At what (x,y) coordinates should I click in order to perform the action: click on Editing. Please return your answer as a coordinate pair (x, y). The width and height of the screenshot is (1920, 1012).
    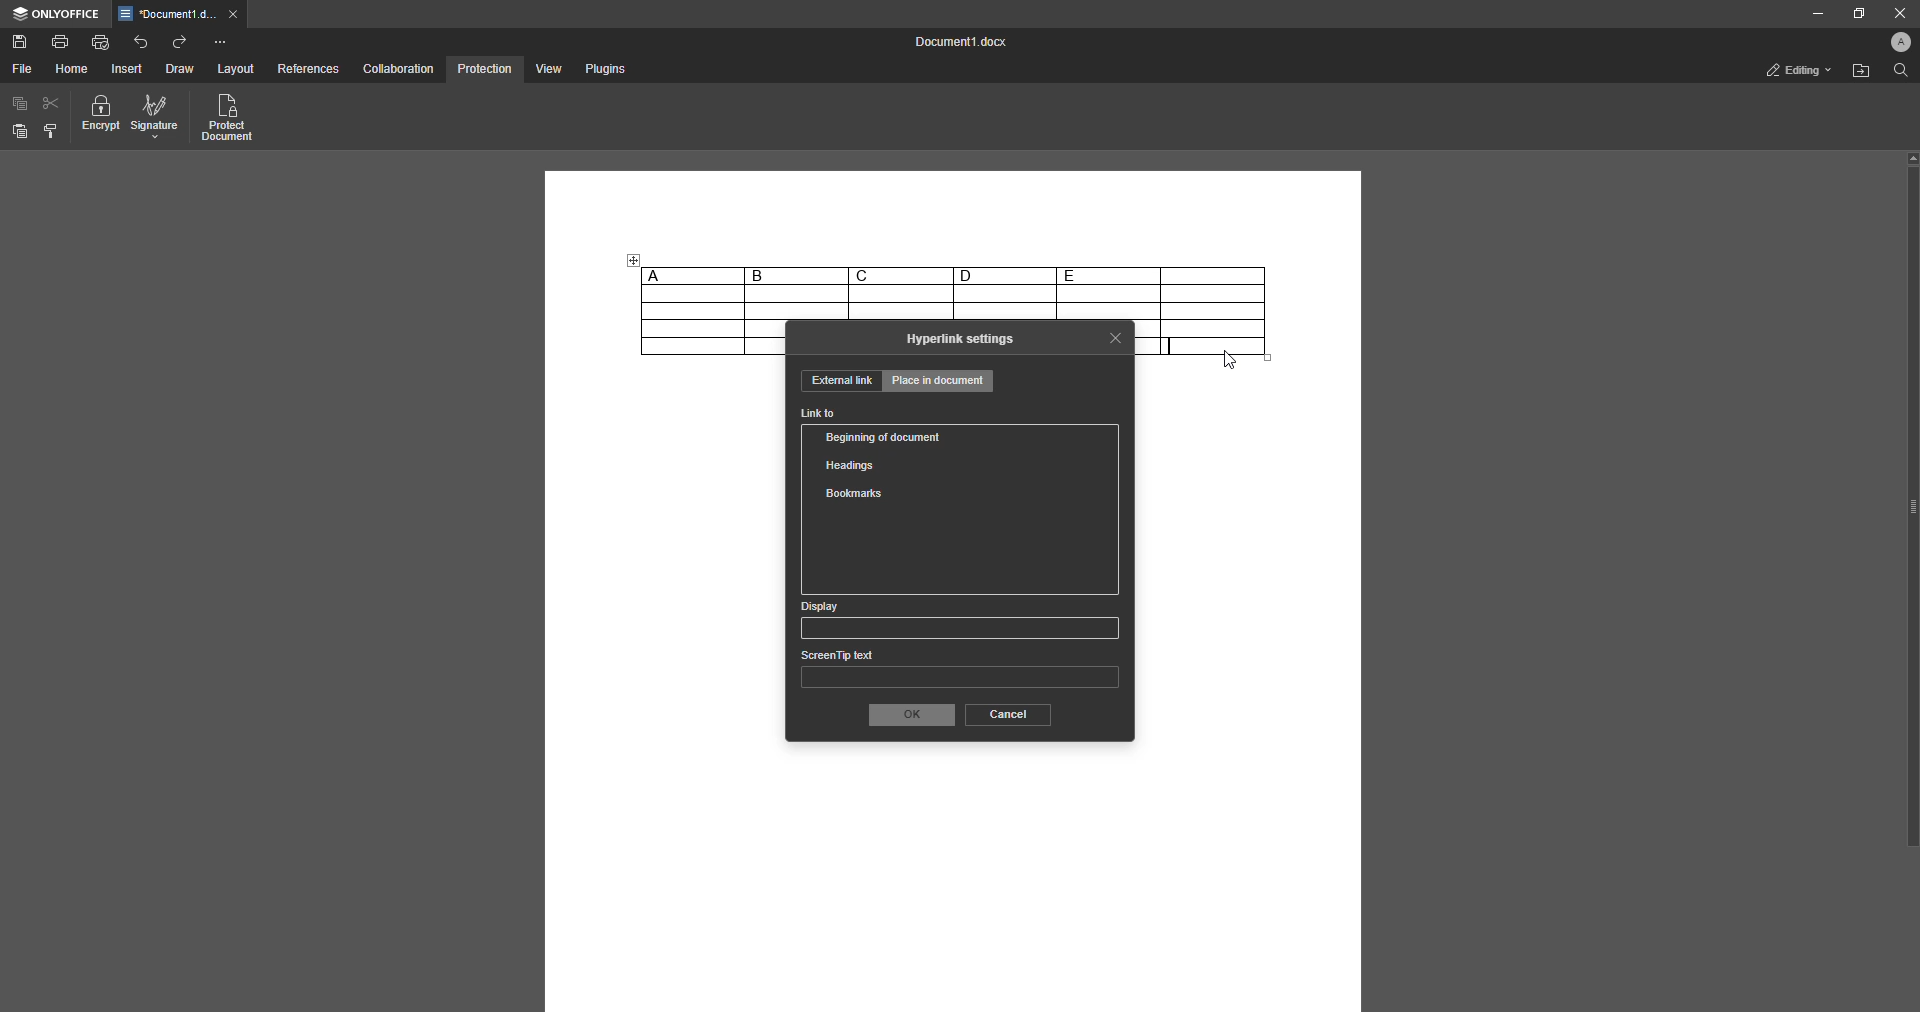
    Looking at the image, I should click on (1793, 70).